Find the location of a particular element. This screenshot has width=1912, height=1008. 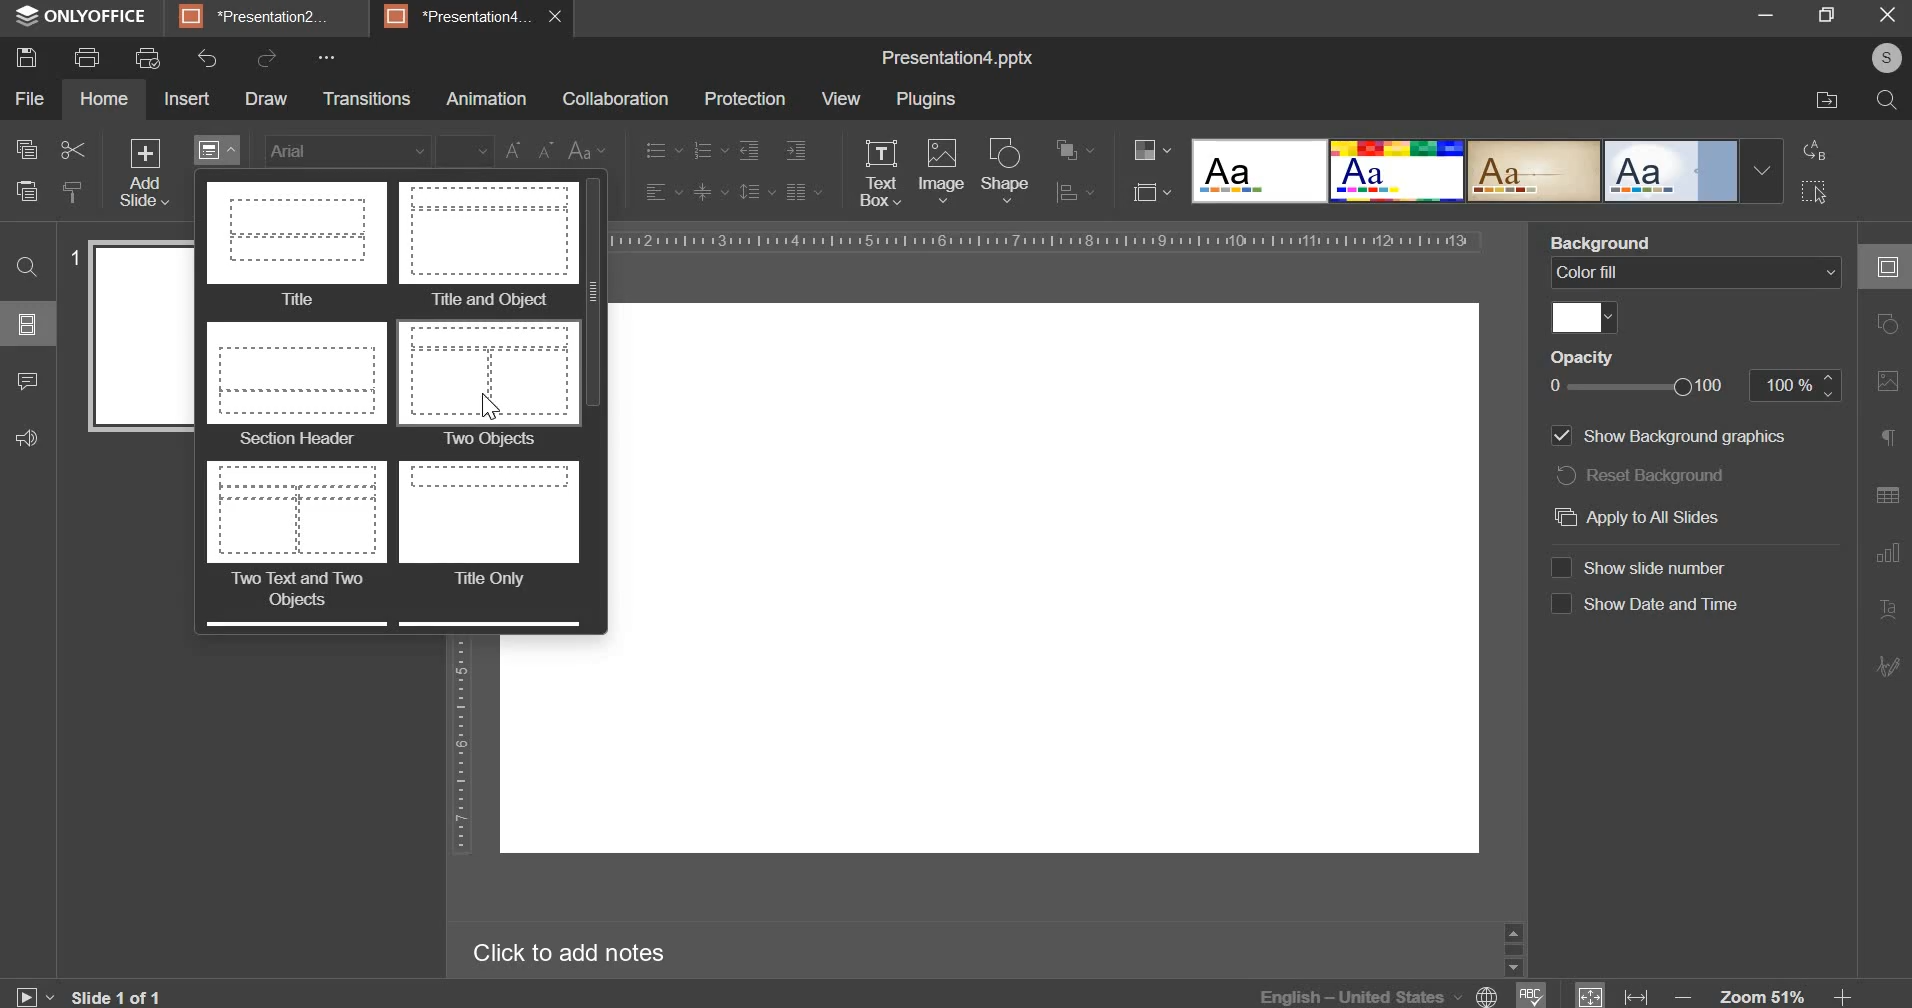

two objects is located at coordinates (489, 383).